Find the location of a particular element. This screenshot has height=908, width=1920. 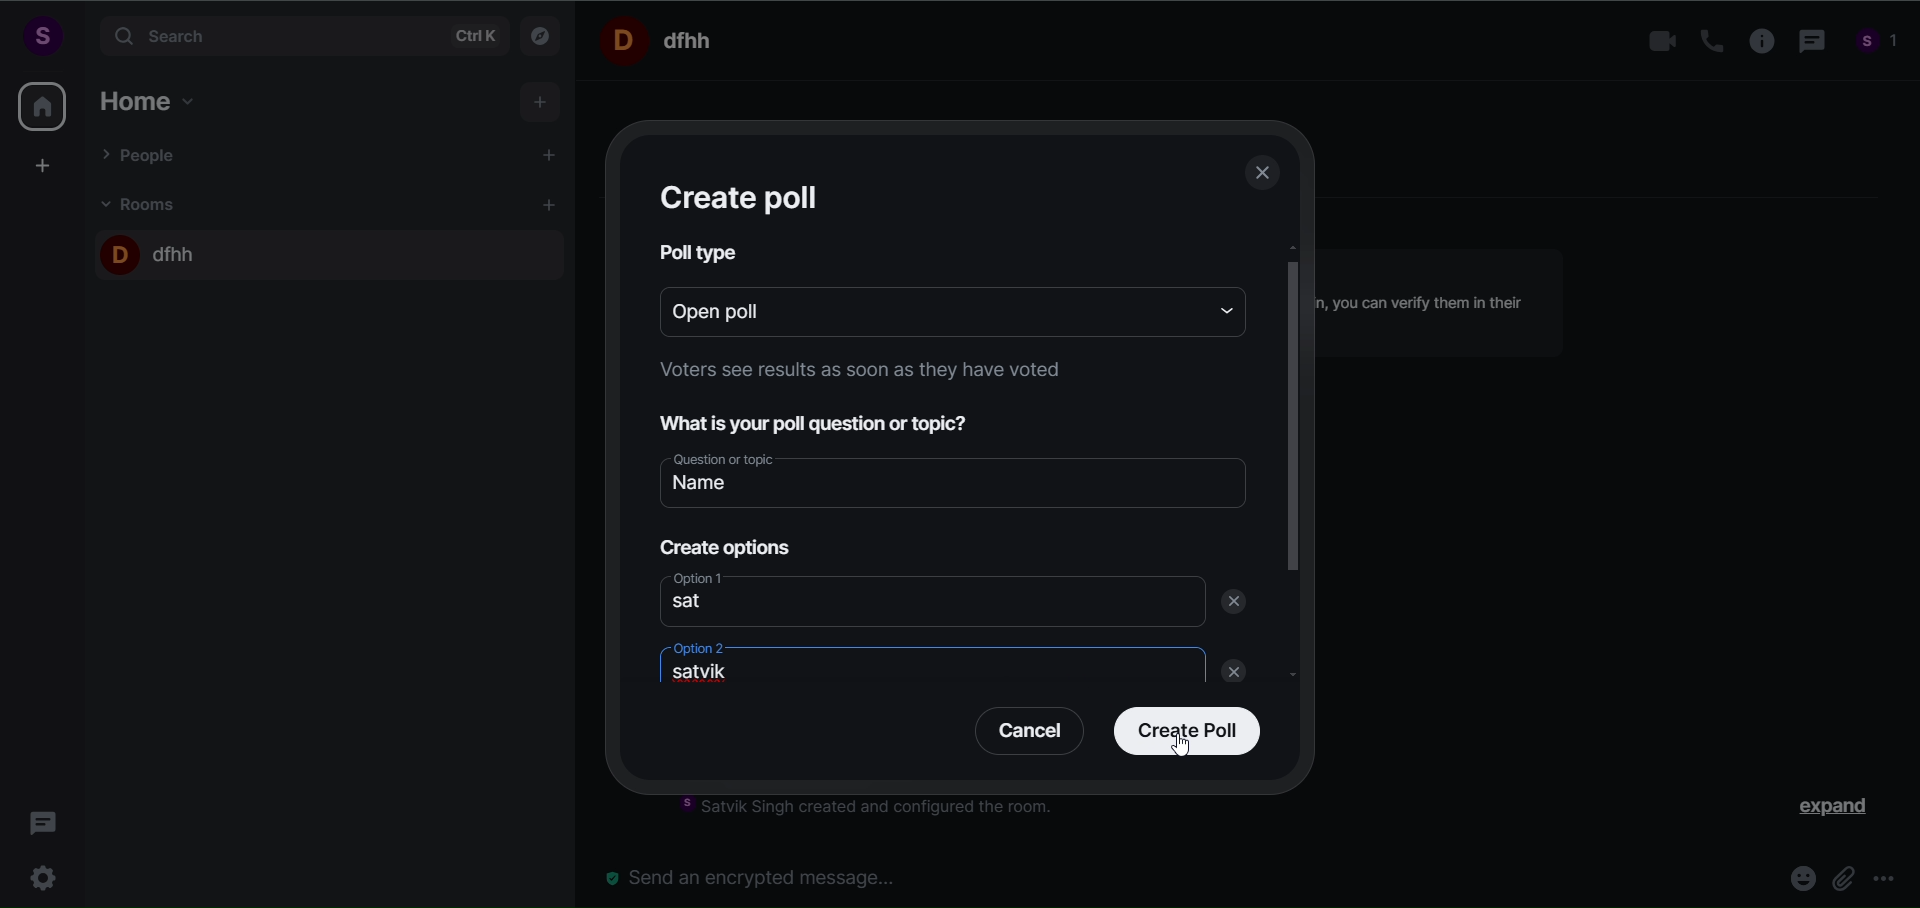

user is located at coordinates (41, 35).